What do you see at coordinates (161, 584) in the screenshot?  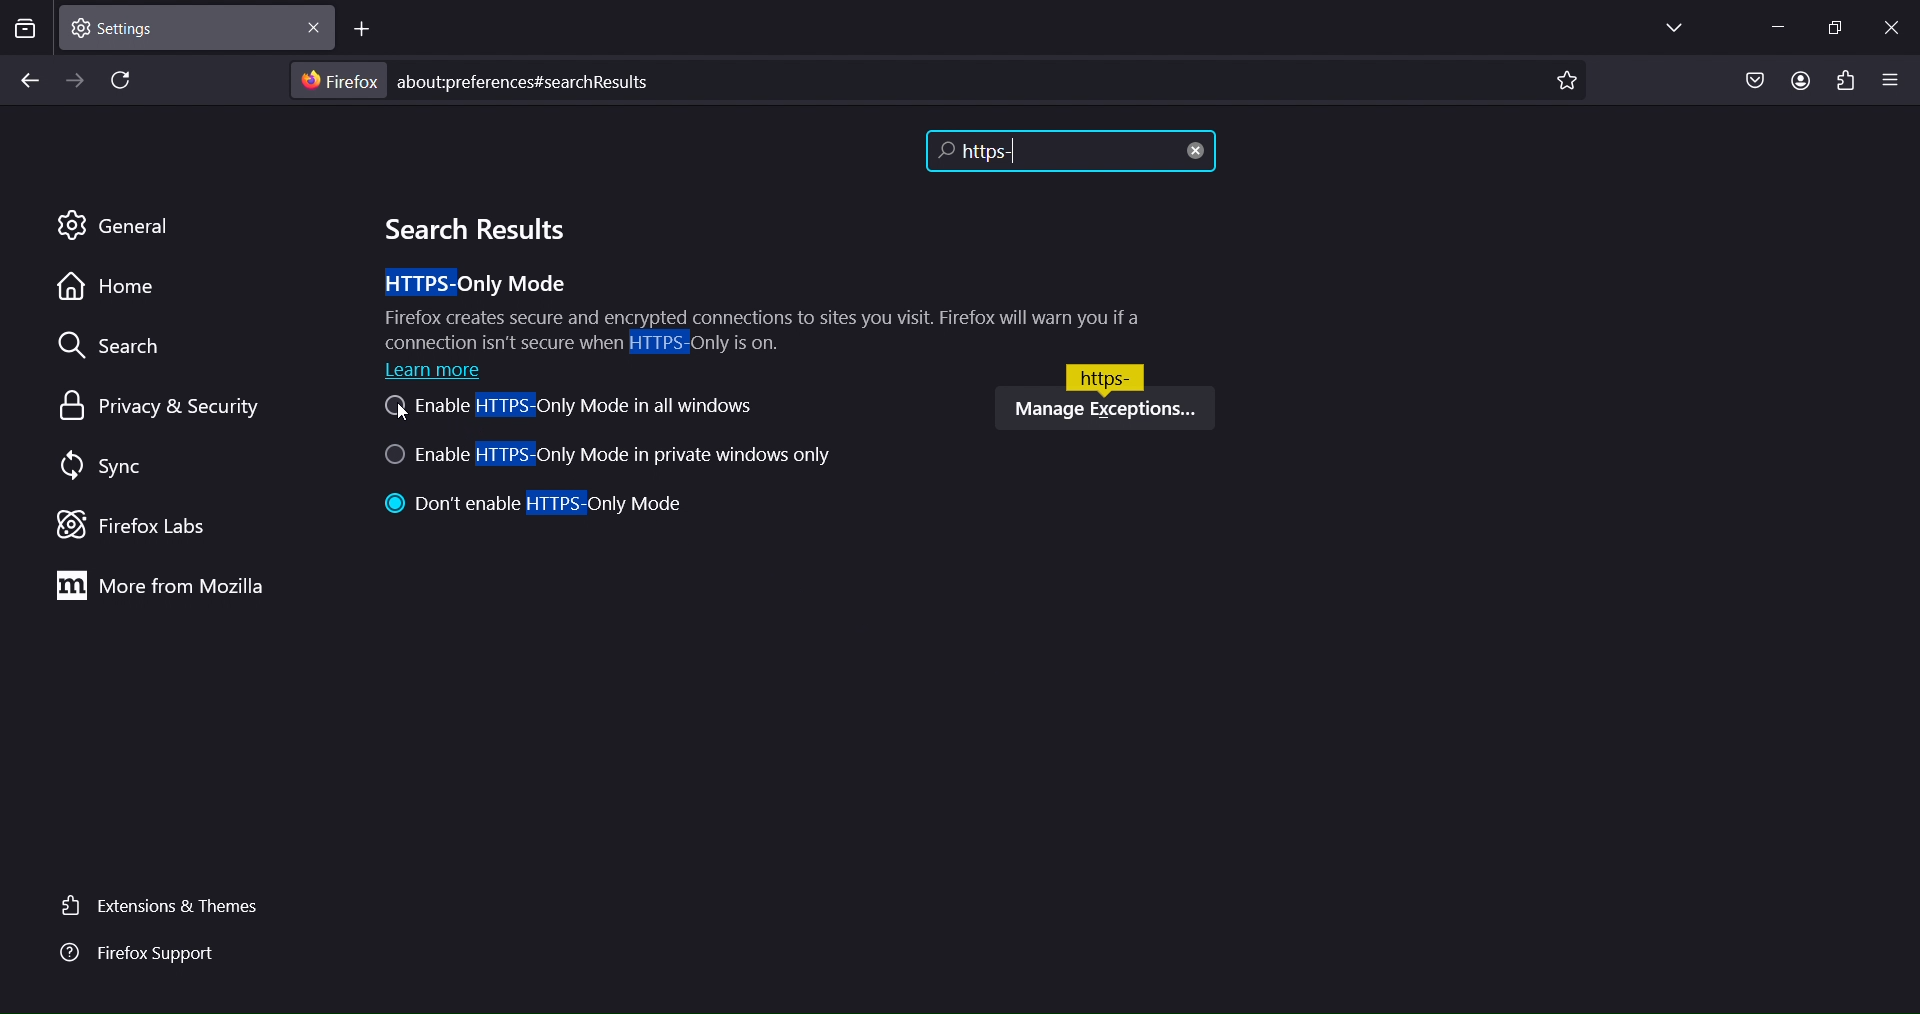 I see `more from mozilla` at bounding box center [161, 584].